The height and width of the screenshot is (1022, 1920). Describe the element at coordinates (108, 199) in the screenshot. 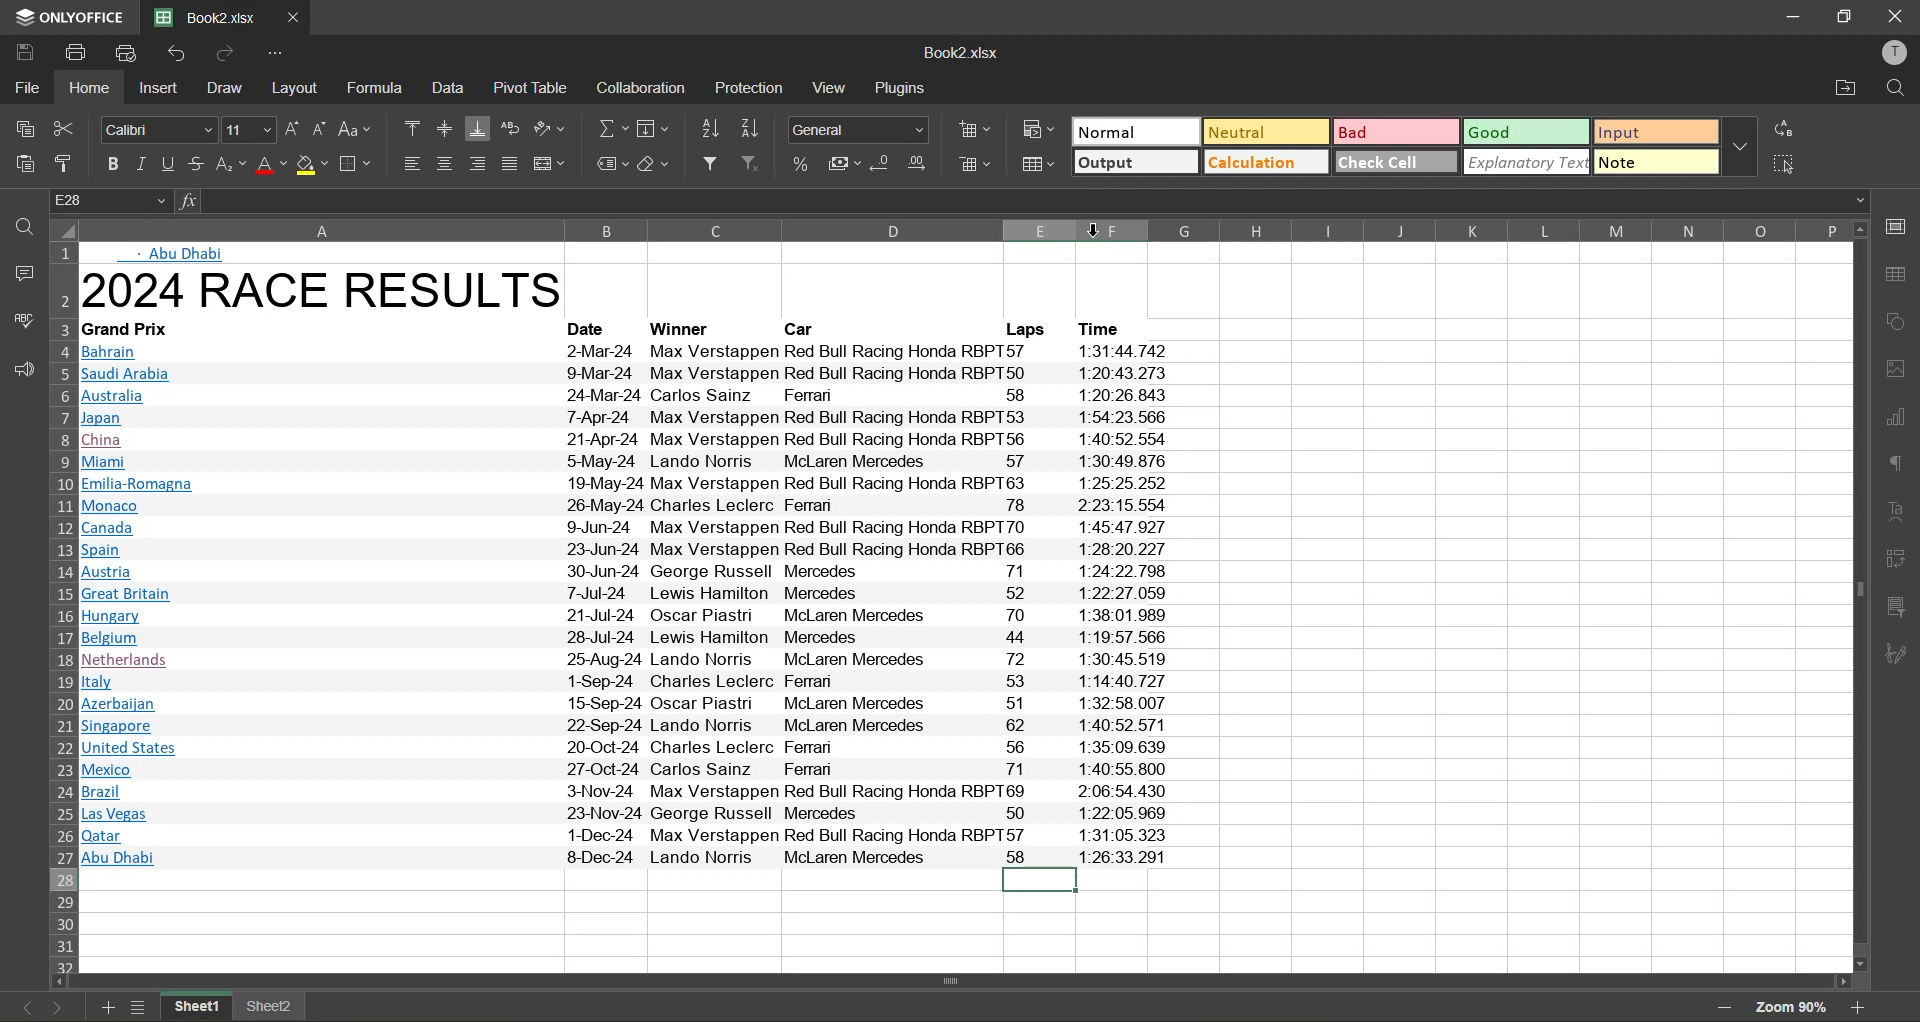

I see `cell address` at that location.